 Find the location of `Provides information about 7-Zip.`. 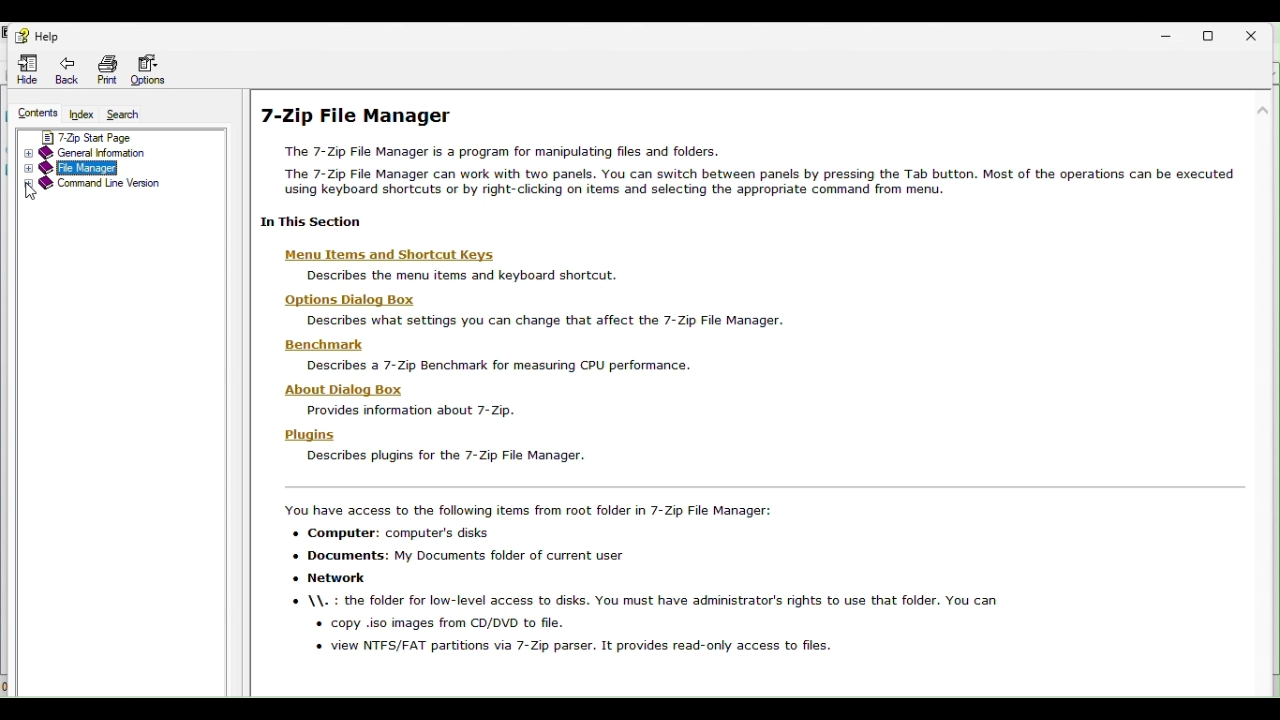

Provides information about 7-Zip. is located at coordinates (403, 411).